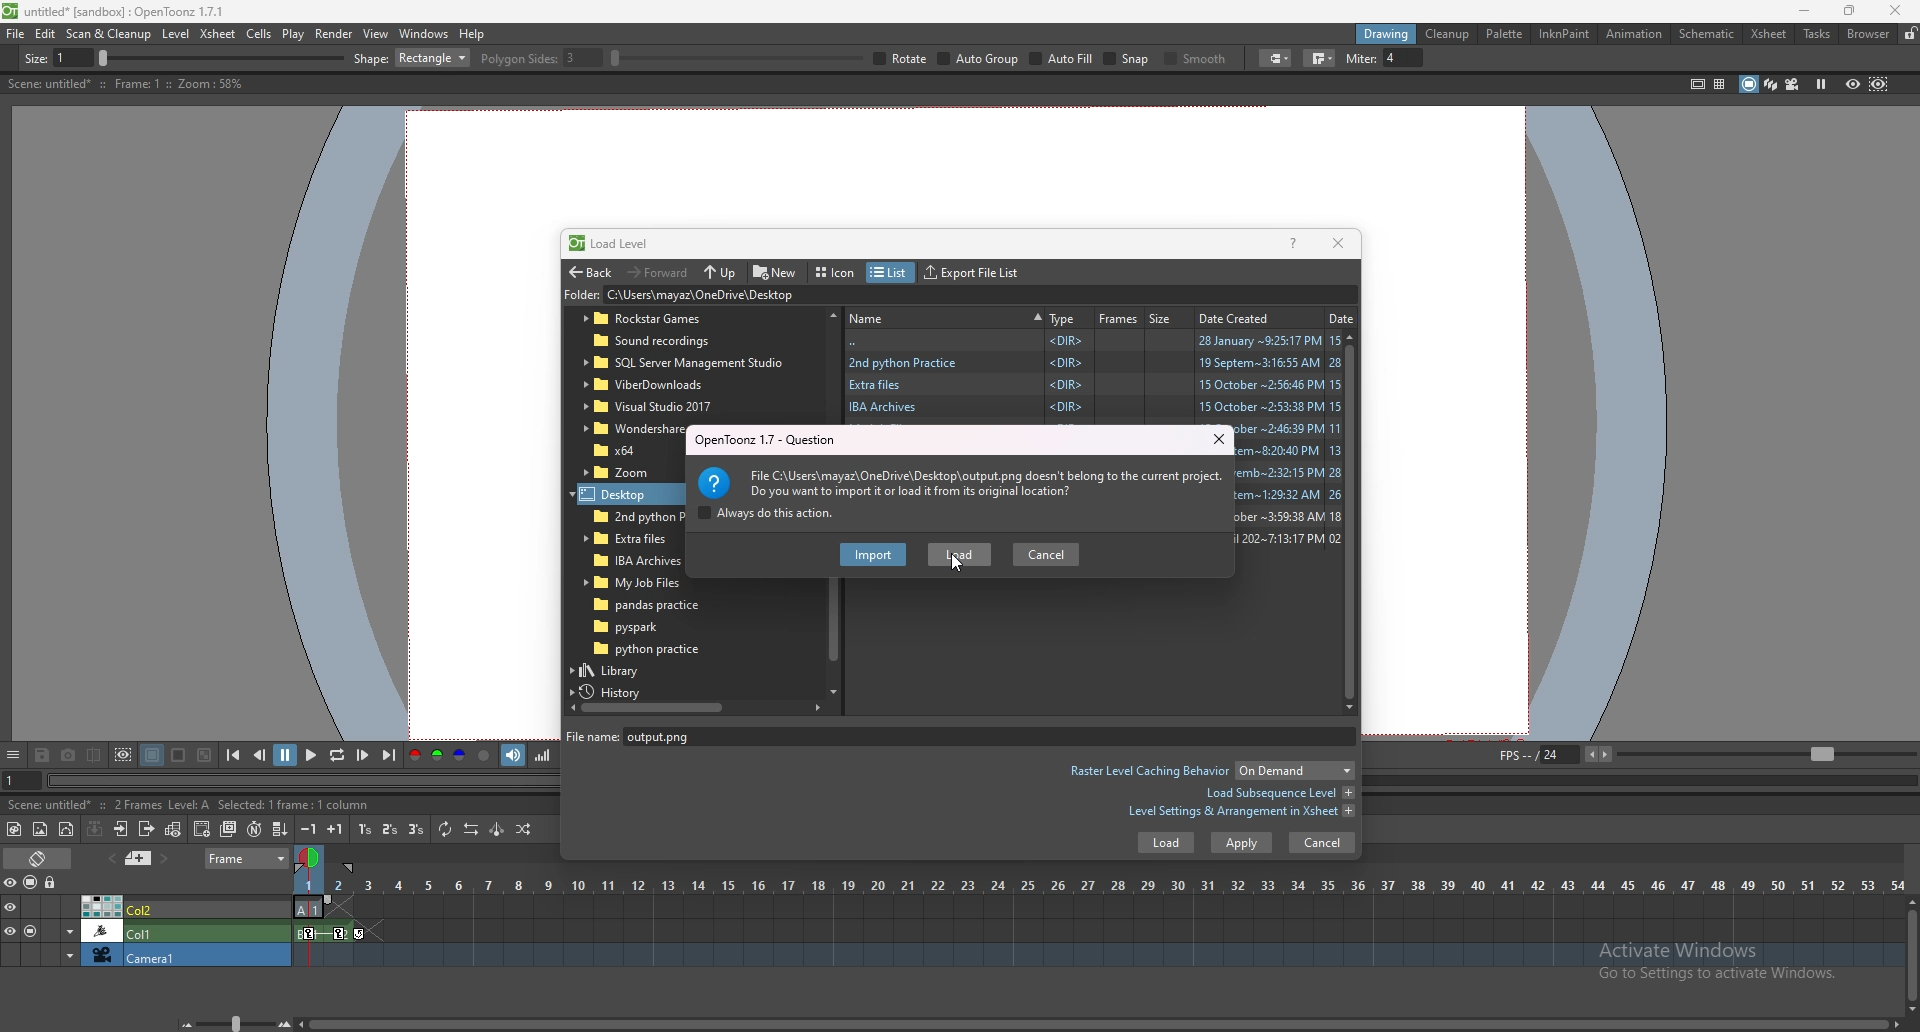 The image size is (1920, 1032). What do you see at coordinates (590, 273) in the screenshot?
I see `back` at bounding box center [590, 273].